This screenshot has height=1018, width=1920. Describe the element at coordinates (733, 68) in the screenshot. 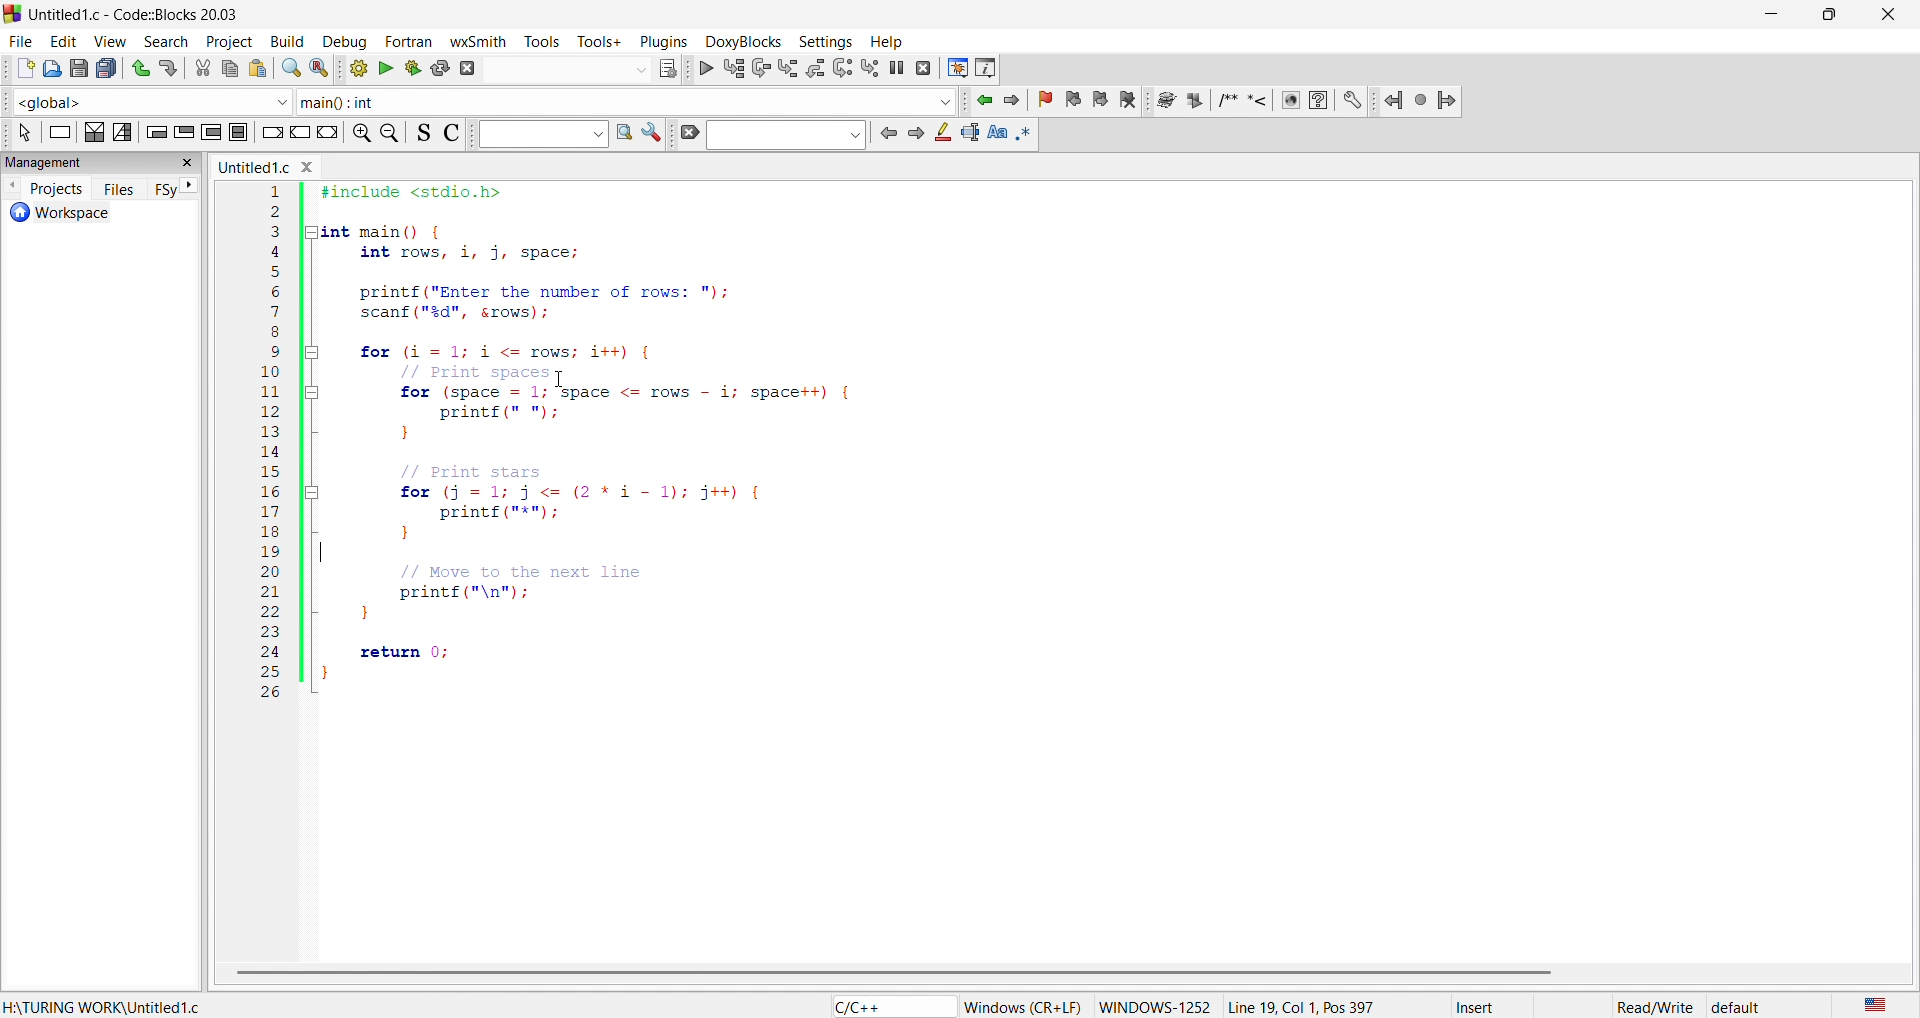

I see `run to cursor` at that location.